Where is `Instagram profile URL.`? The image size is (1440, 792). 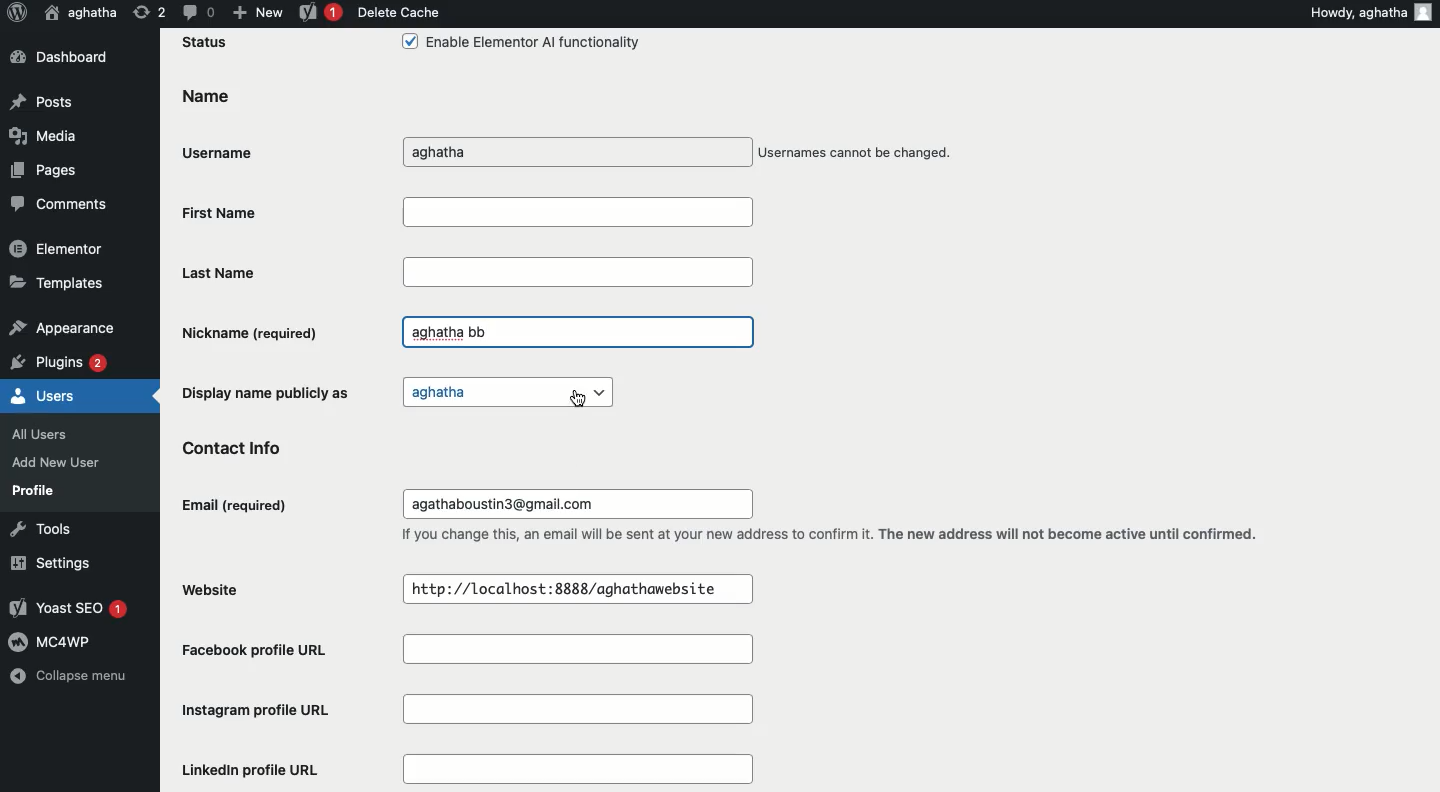
Instagram profile URL. is located at coordinates (472, 711).